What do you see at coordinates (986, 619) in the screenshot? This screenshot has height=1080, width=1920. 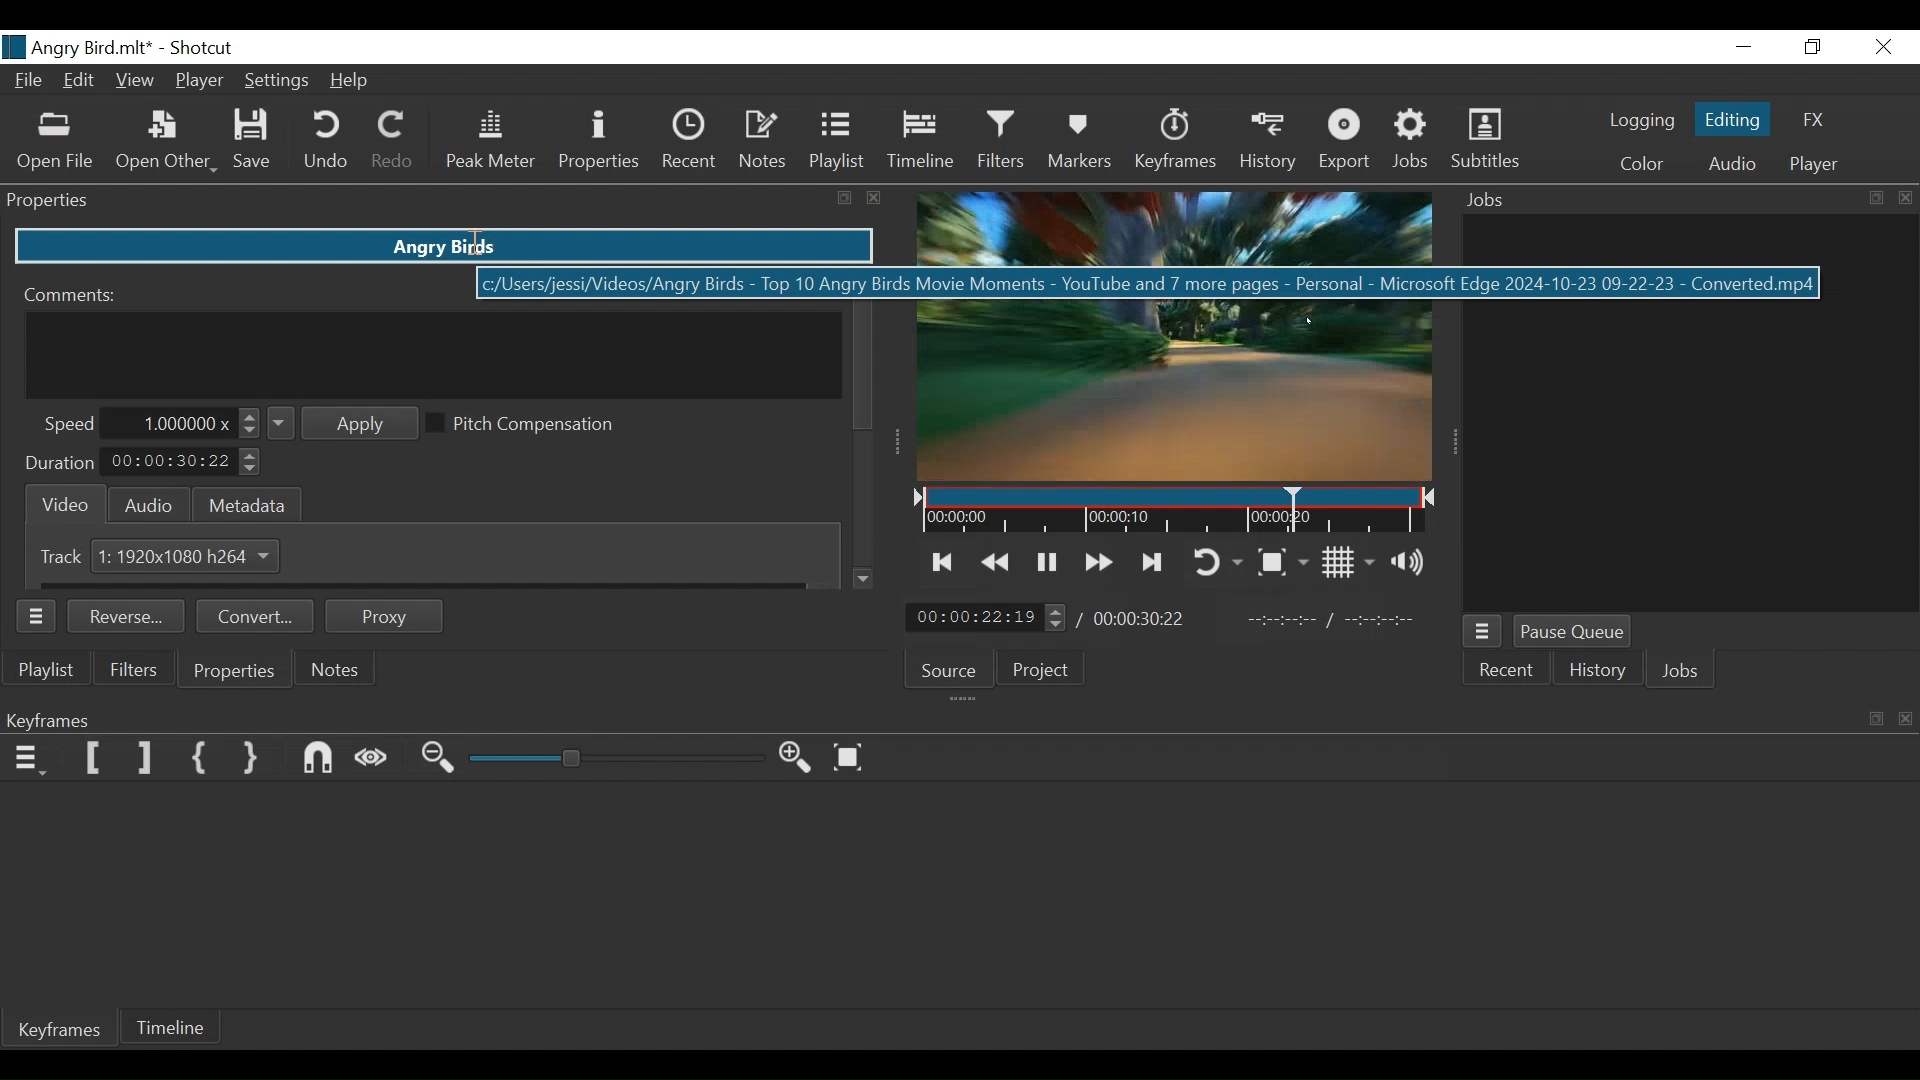 I see `Current positio` at bounding box center [986, 619].